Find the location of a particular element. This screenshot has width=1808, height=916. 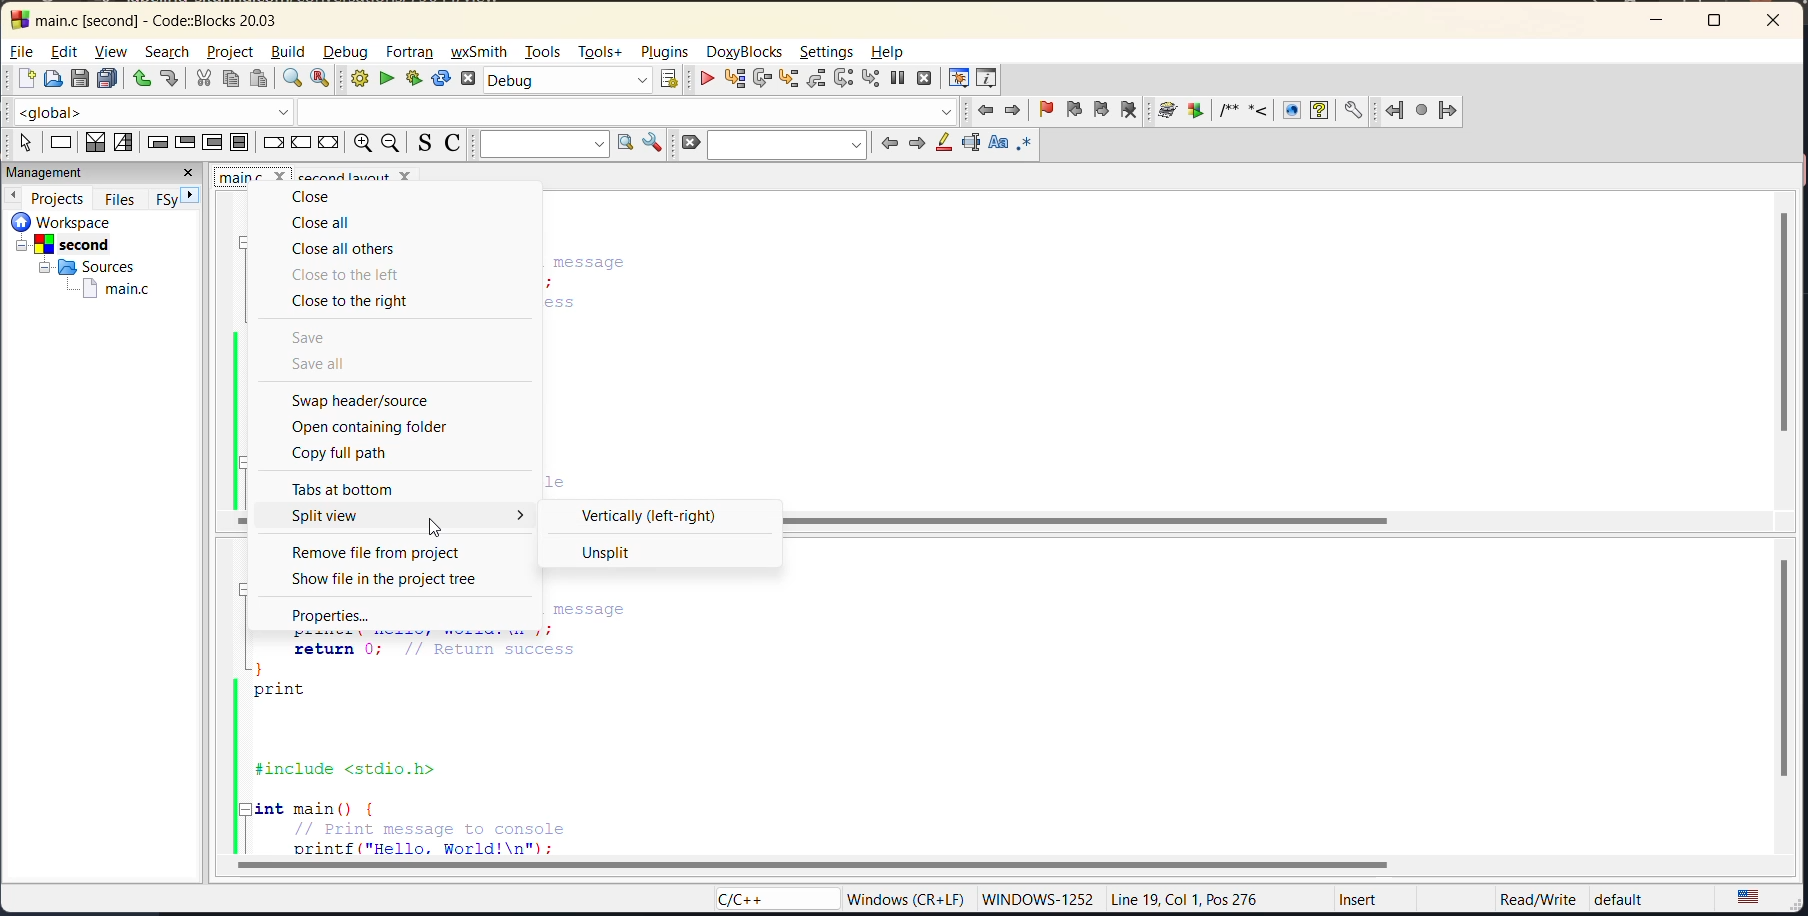

‘Windows (CR+LF) WINDOWS-1252 is located at coordinates (968, 899).